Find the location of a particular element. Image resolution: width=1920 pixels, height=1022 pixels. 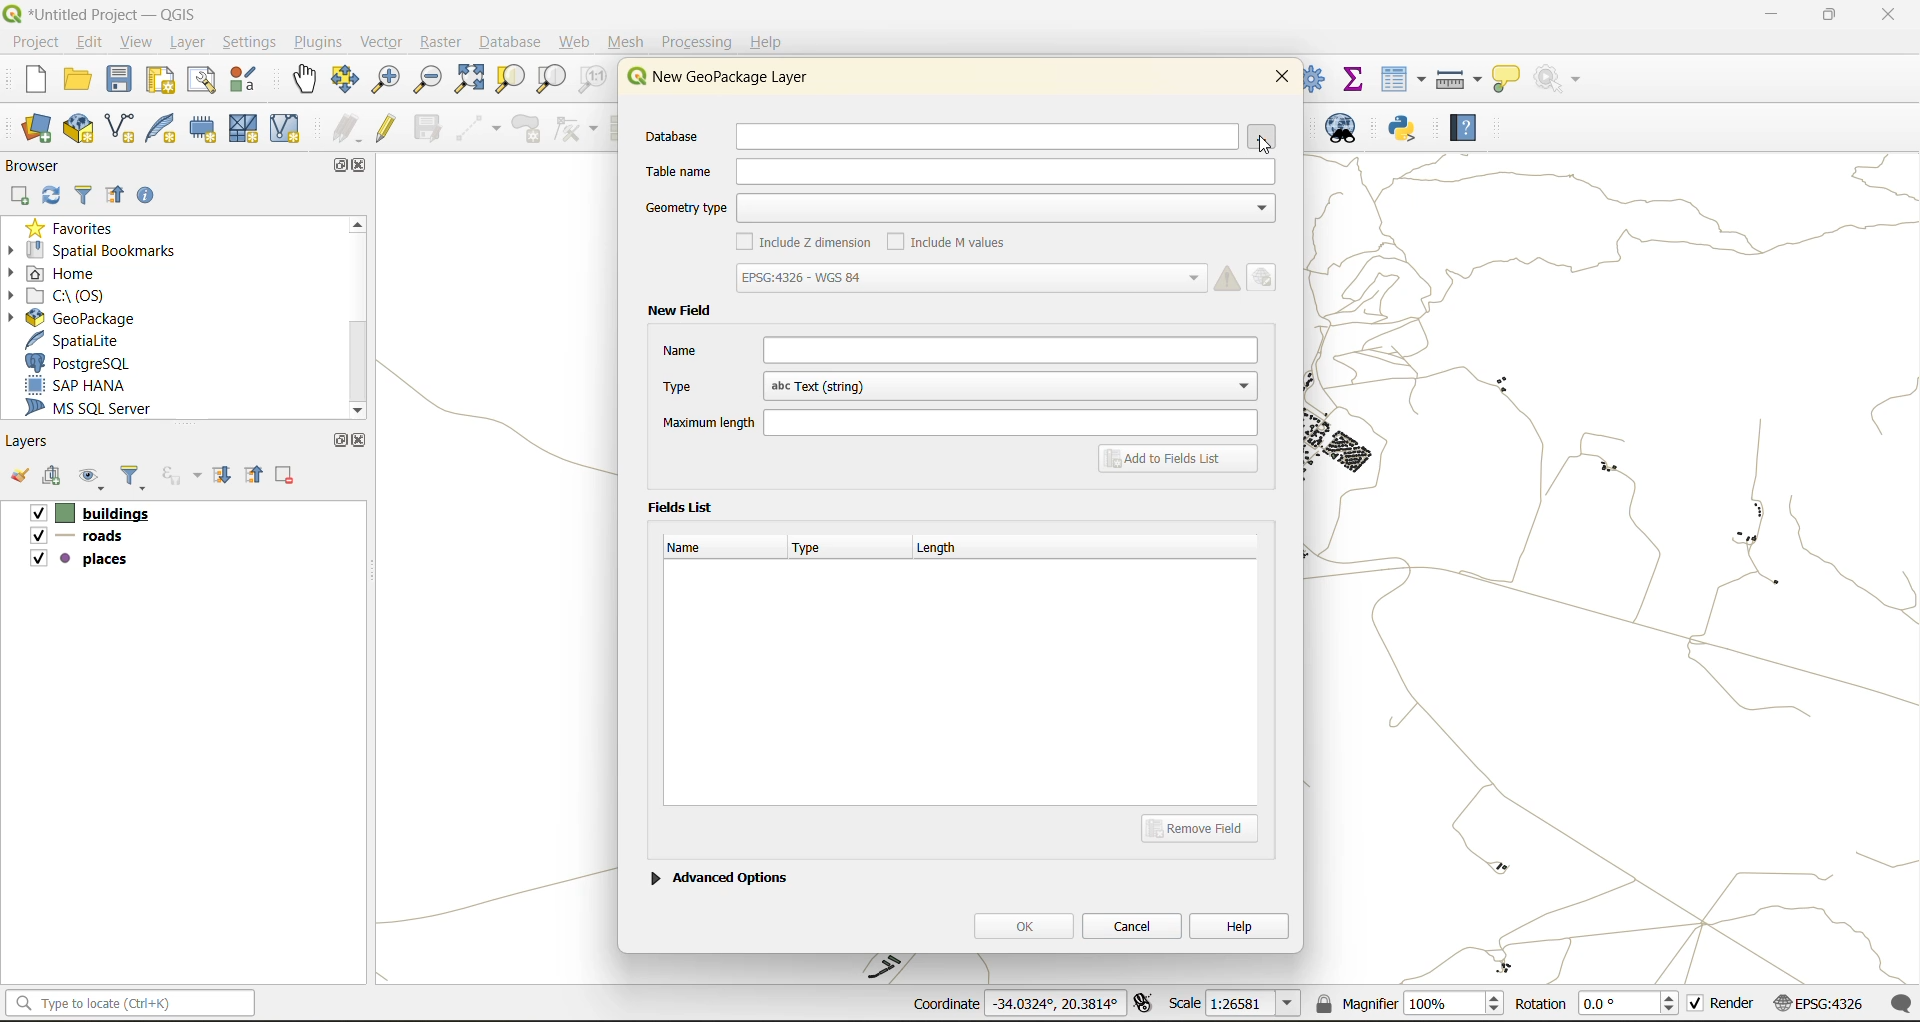

open is located at coordinates (79, 83).